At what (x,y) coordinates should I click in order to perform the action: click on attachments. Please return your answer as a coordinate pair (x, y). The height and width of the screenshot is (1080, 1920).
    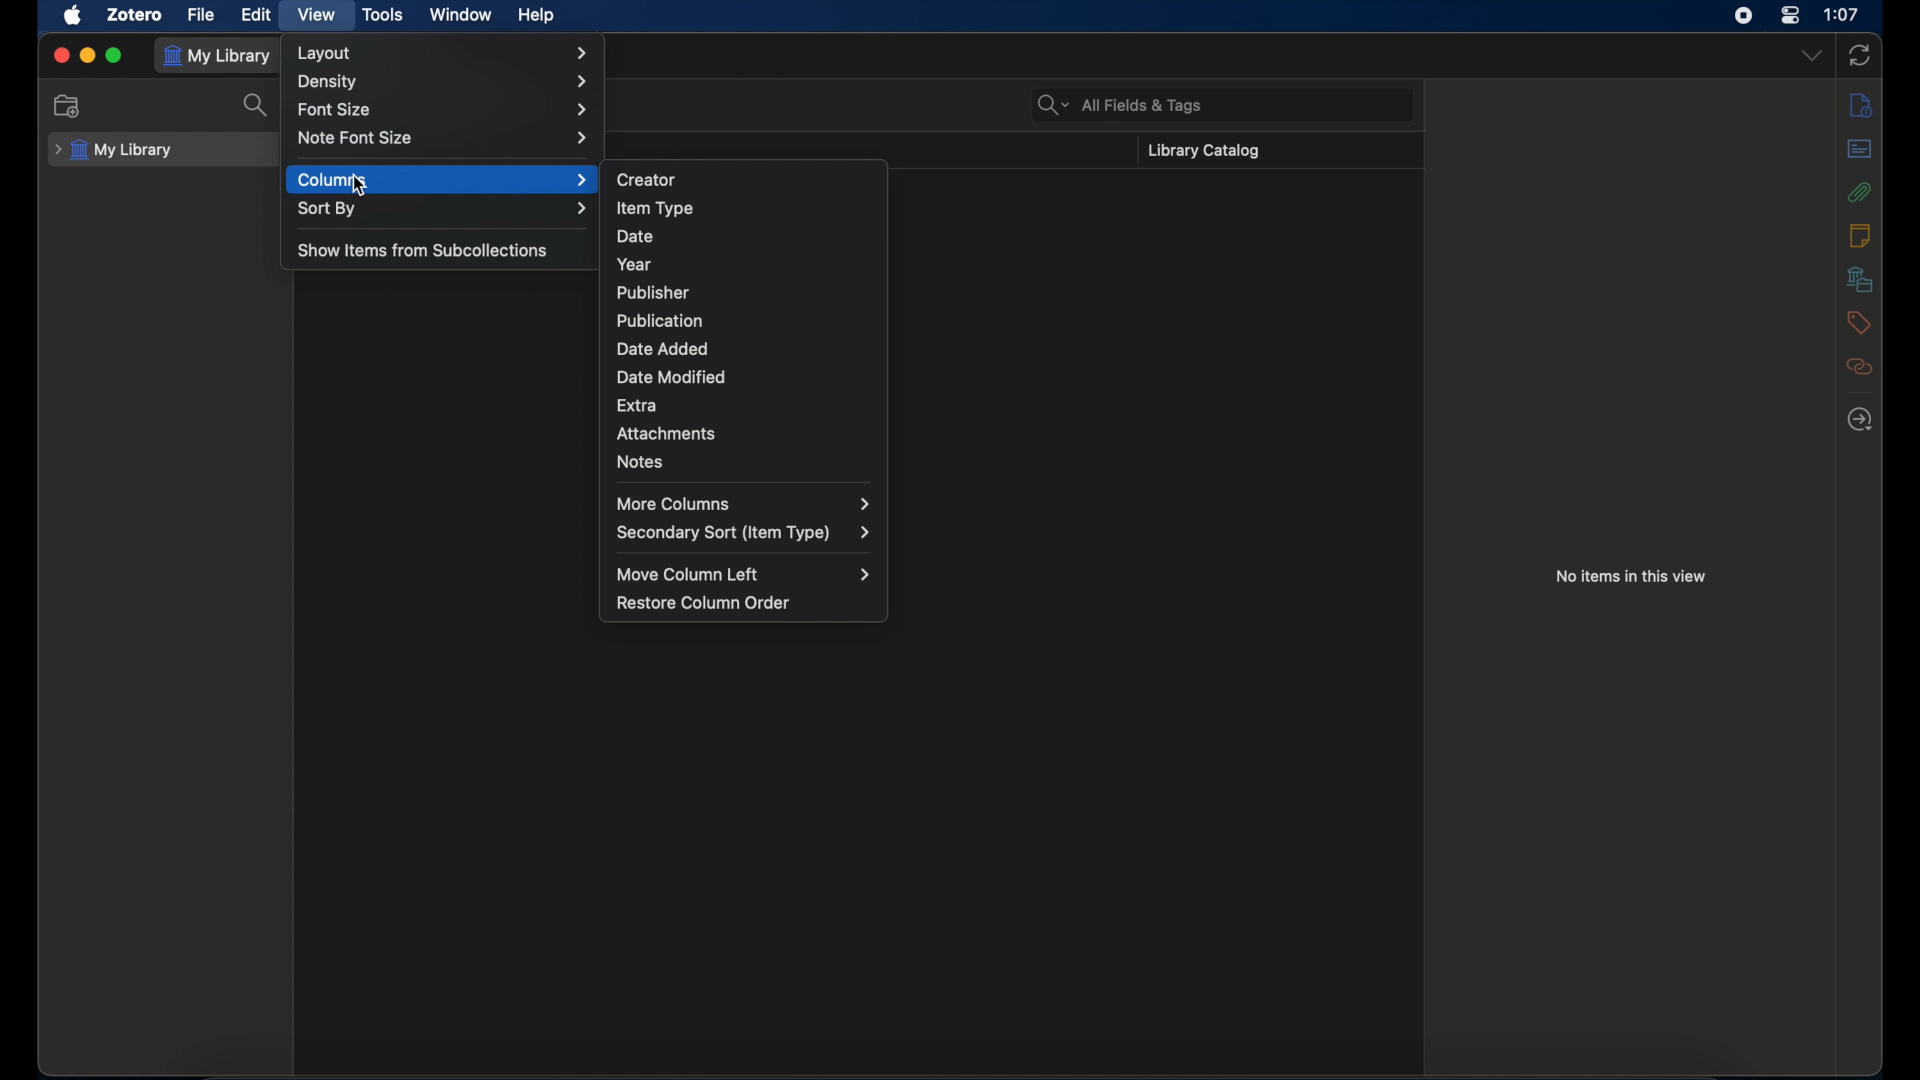
    Looking at the image, I should click on (1860, 193).